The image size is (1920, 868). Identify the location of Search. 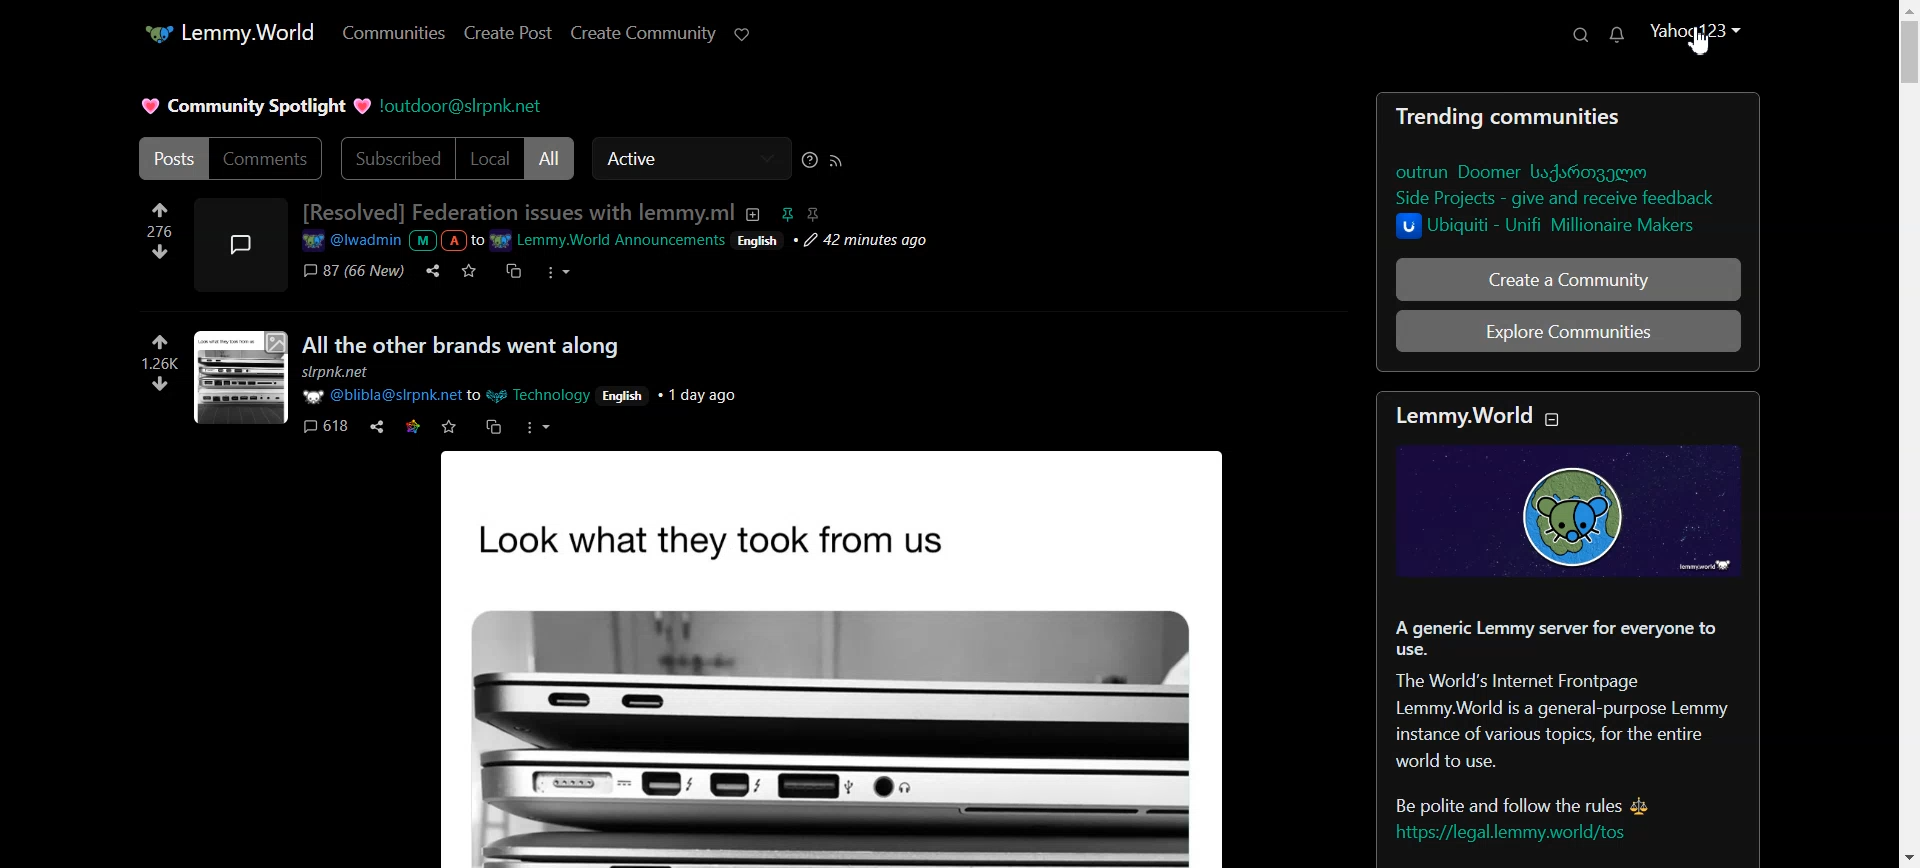
(1580, 34).